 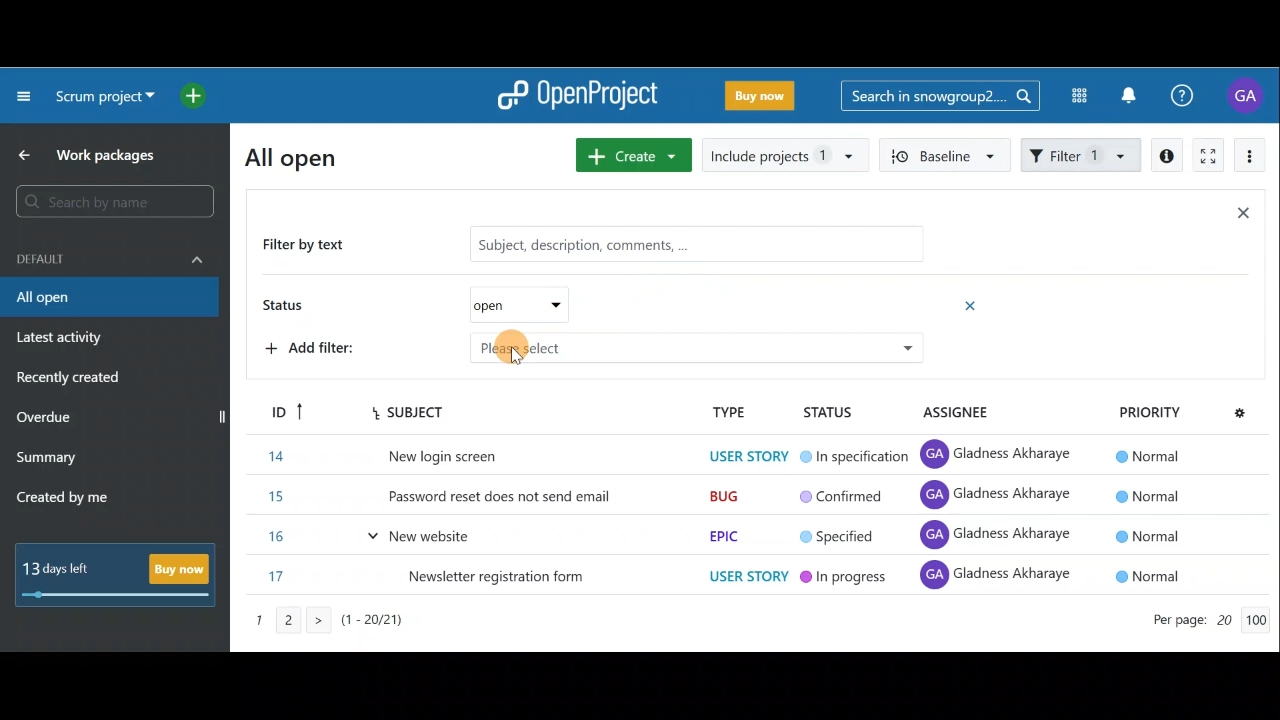 I want to click on Notification center, so click(x=1131, y=93).